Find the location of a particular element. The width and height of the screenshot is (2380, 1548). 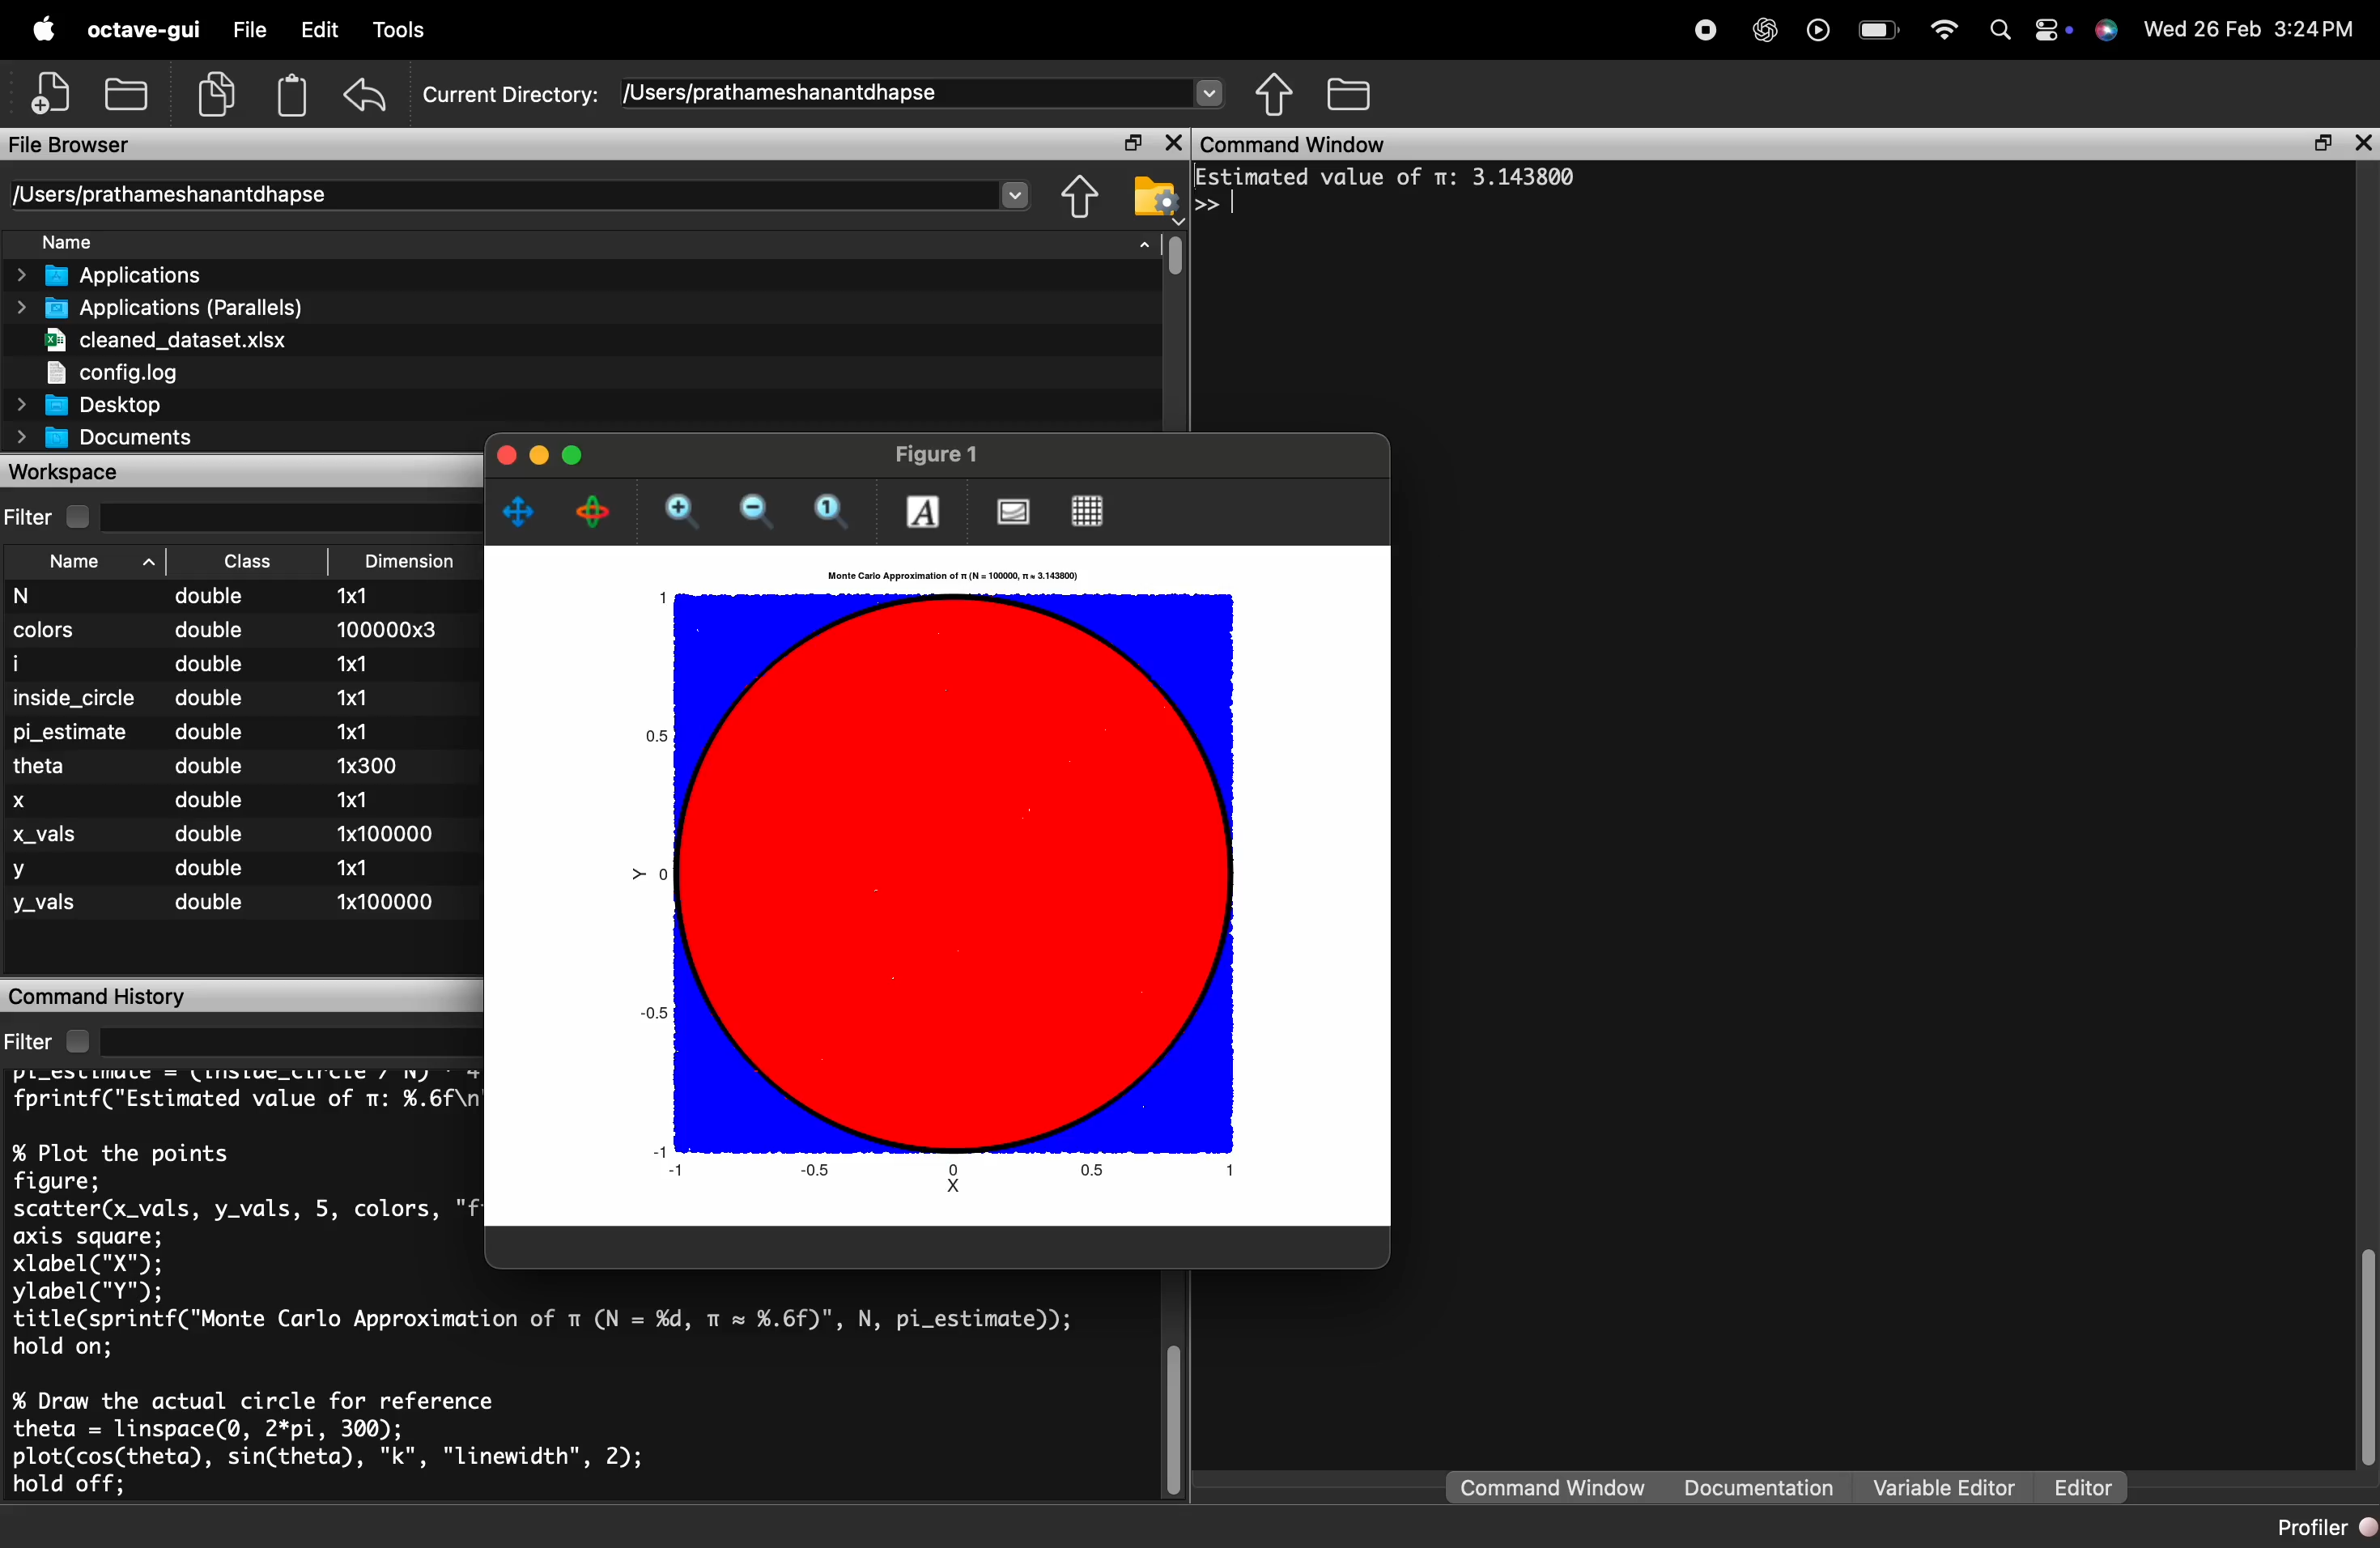

Dimension is located at coordinates (405, 561).